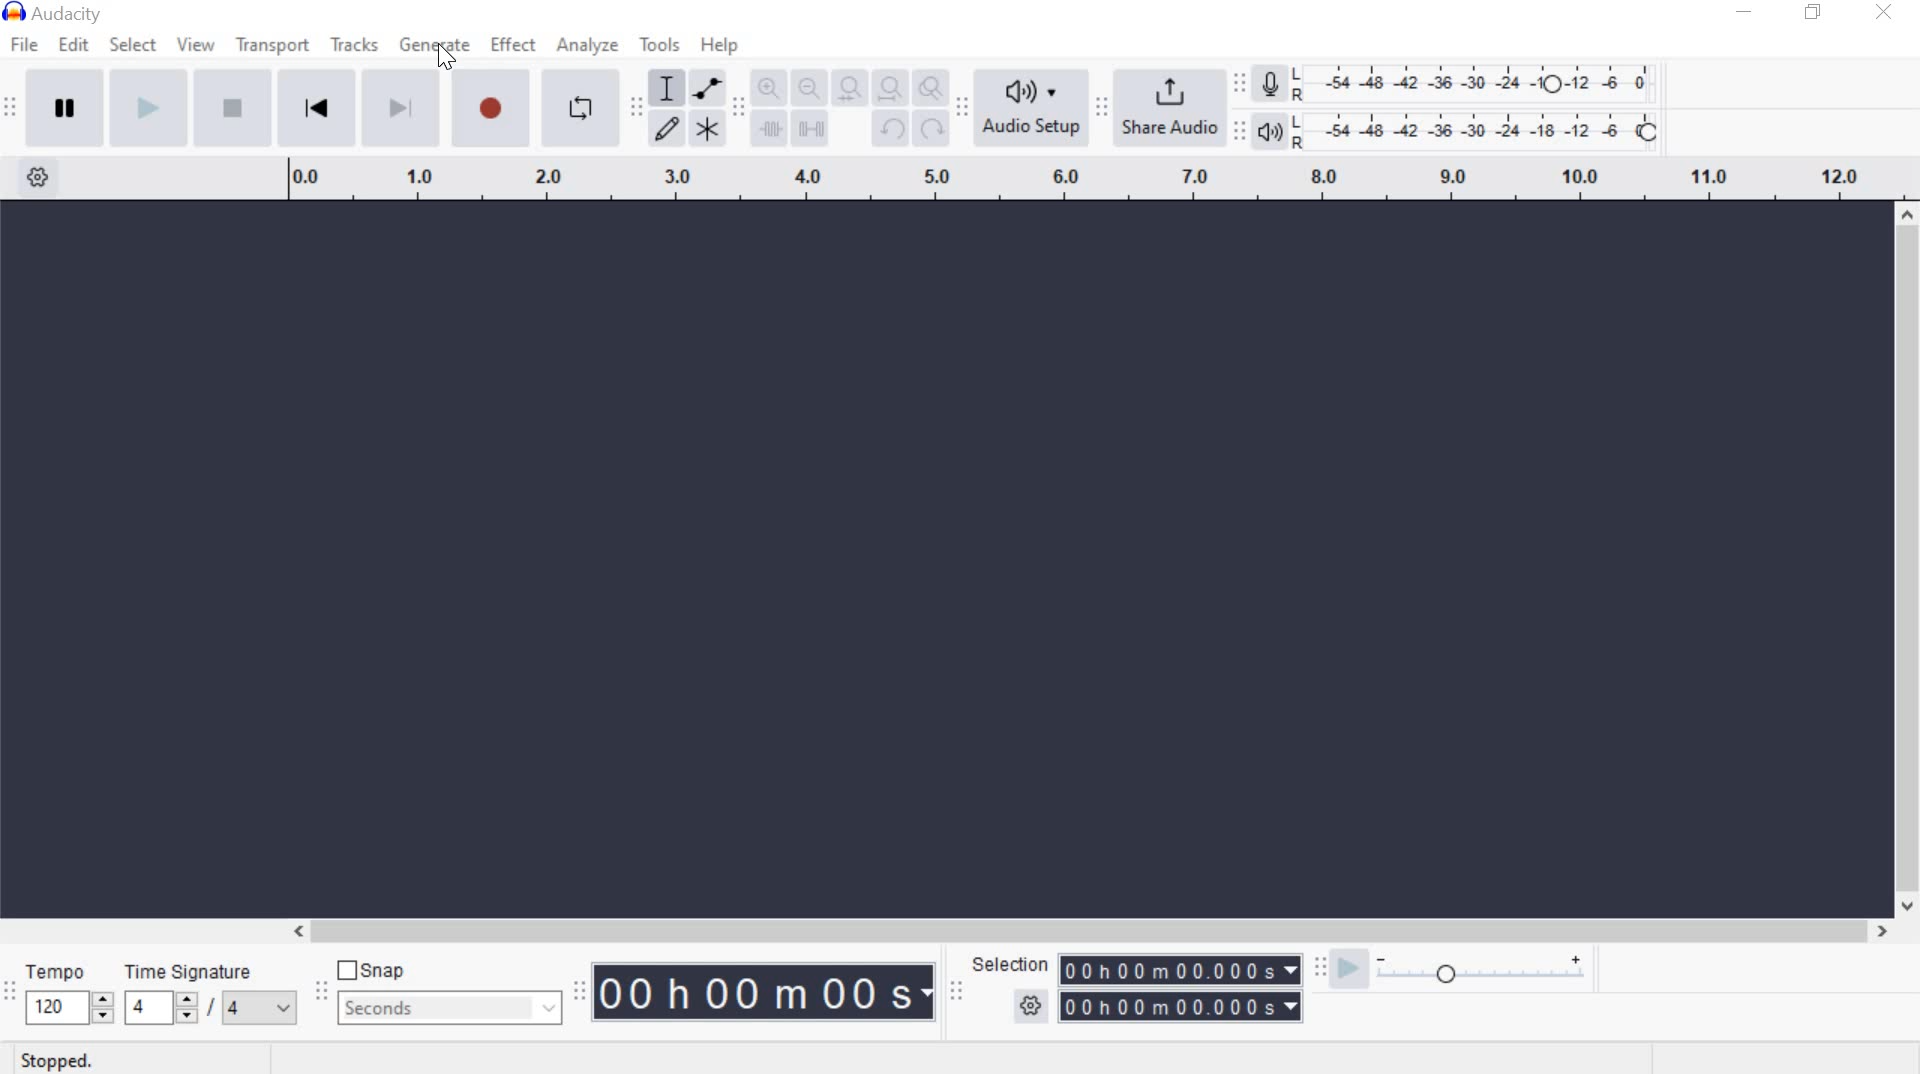  I want to click on Skip to Start, so click(316, 106).